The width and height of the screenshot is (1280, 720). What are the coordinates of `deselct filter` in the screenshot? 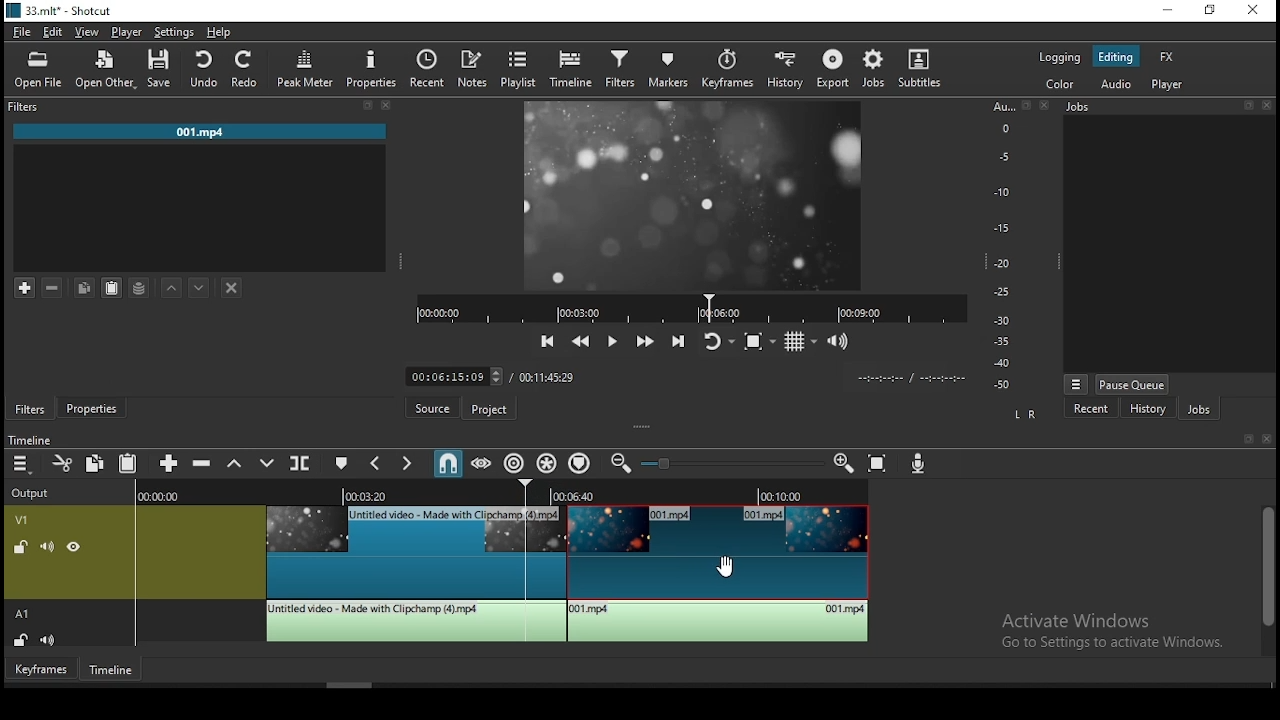 It's located at (232, 287).